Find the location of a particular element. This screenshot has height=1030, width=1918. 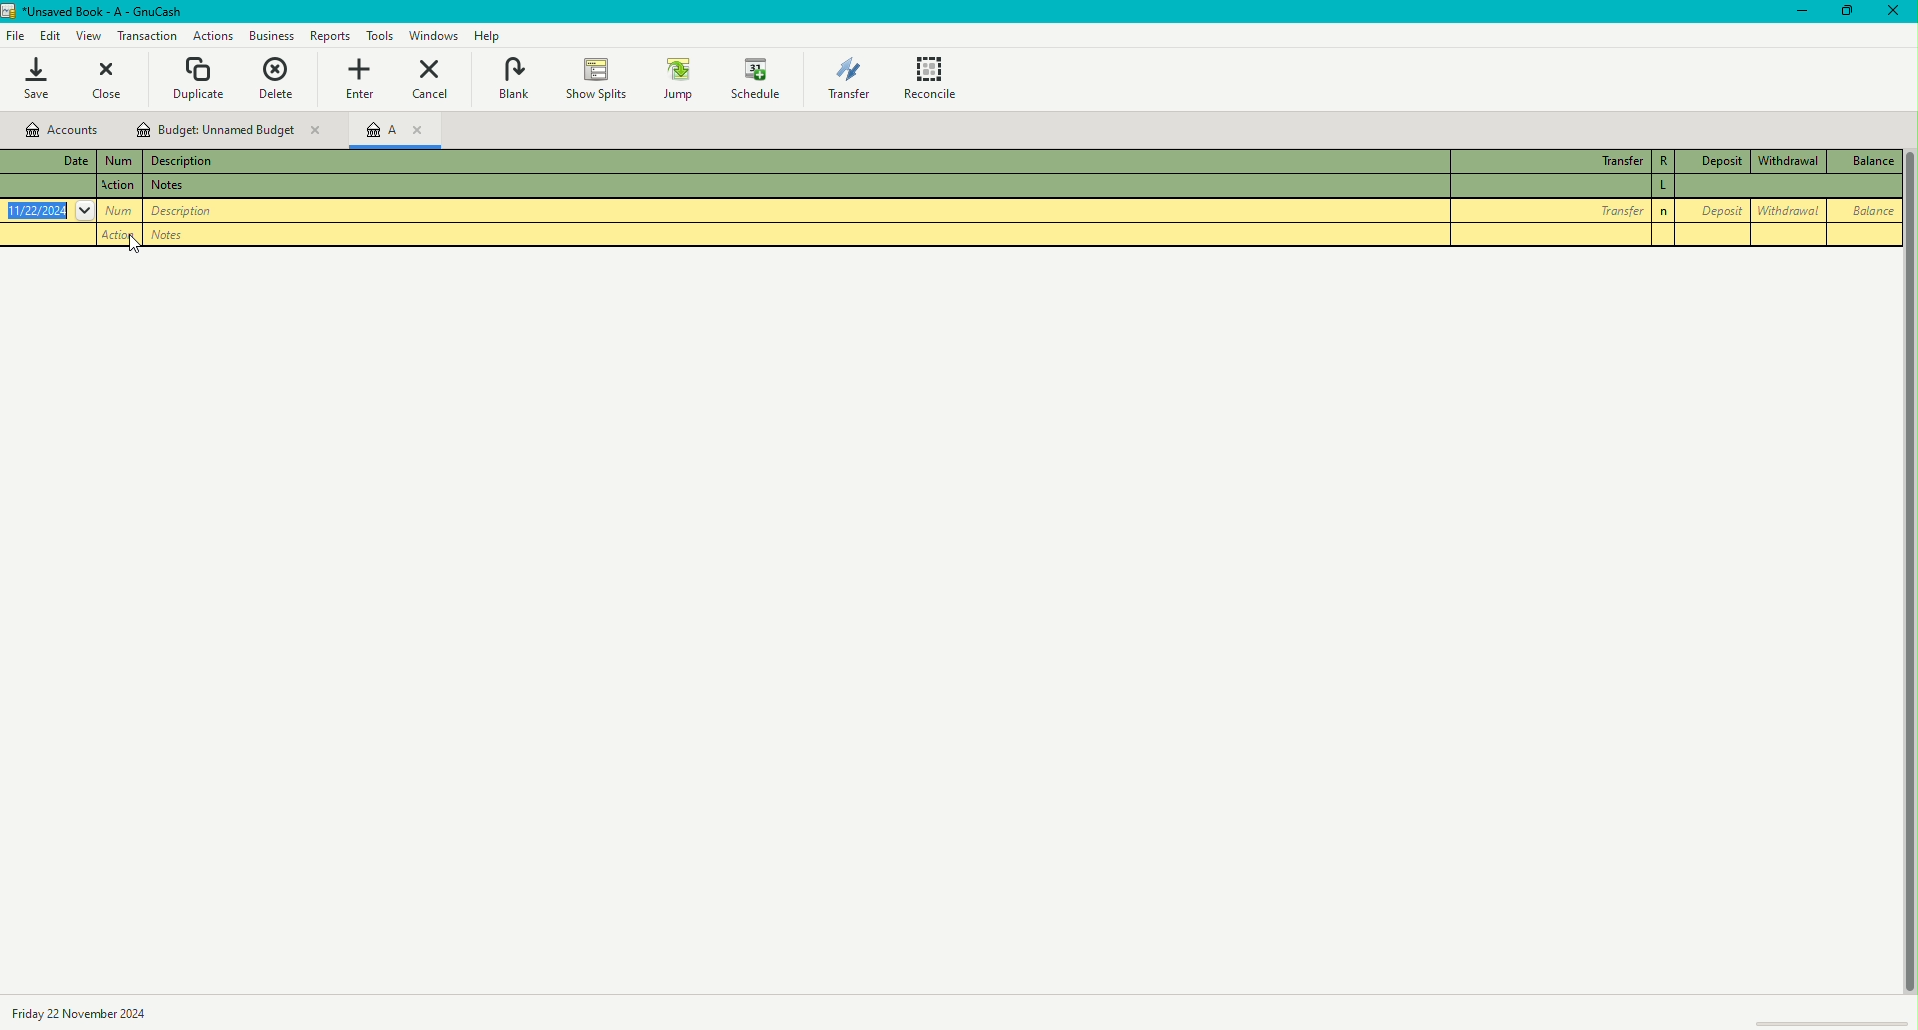

Balance is located at coordinates (1866, 163).